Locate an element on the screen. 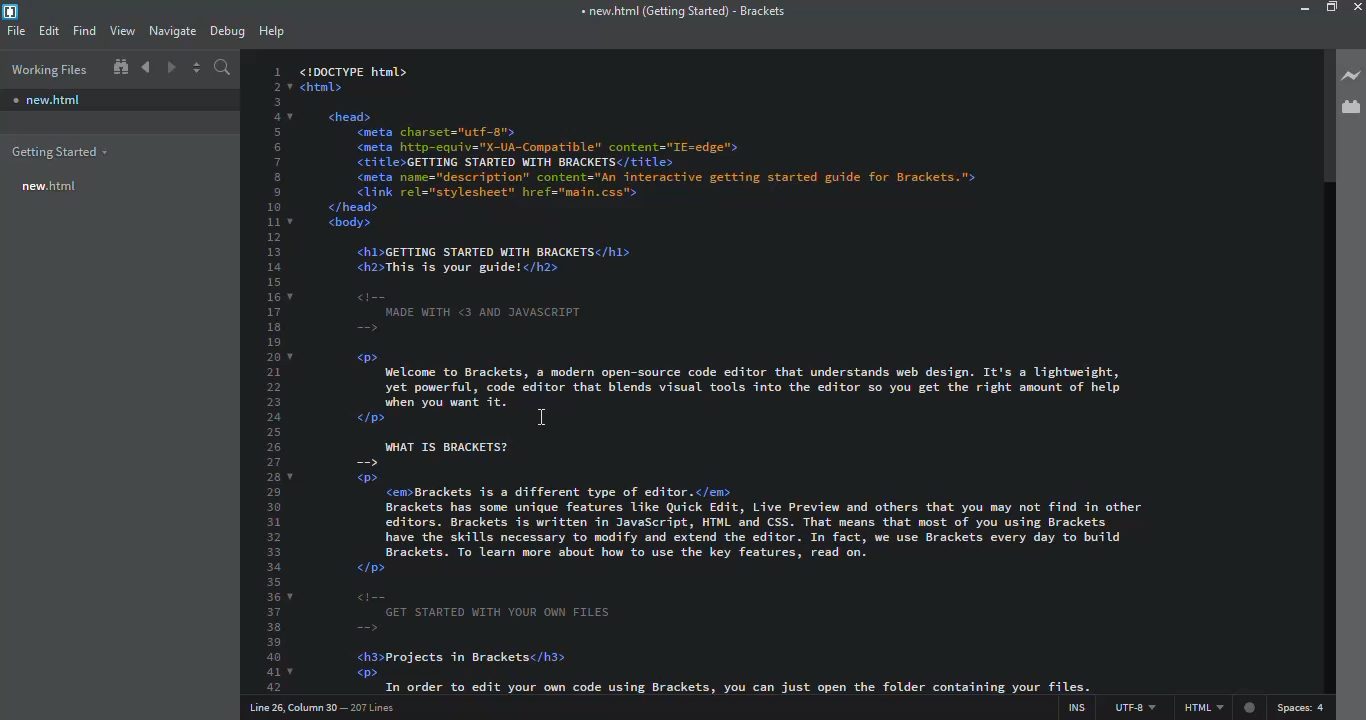 Image resolution: width=1366 pixels, height=720 pixels. maximize is located at coordinates (1331, 7).